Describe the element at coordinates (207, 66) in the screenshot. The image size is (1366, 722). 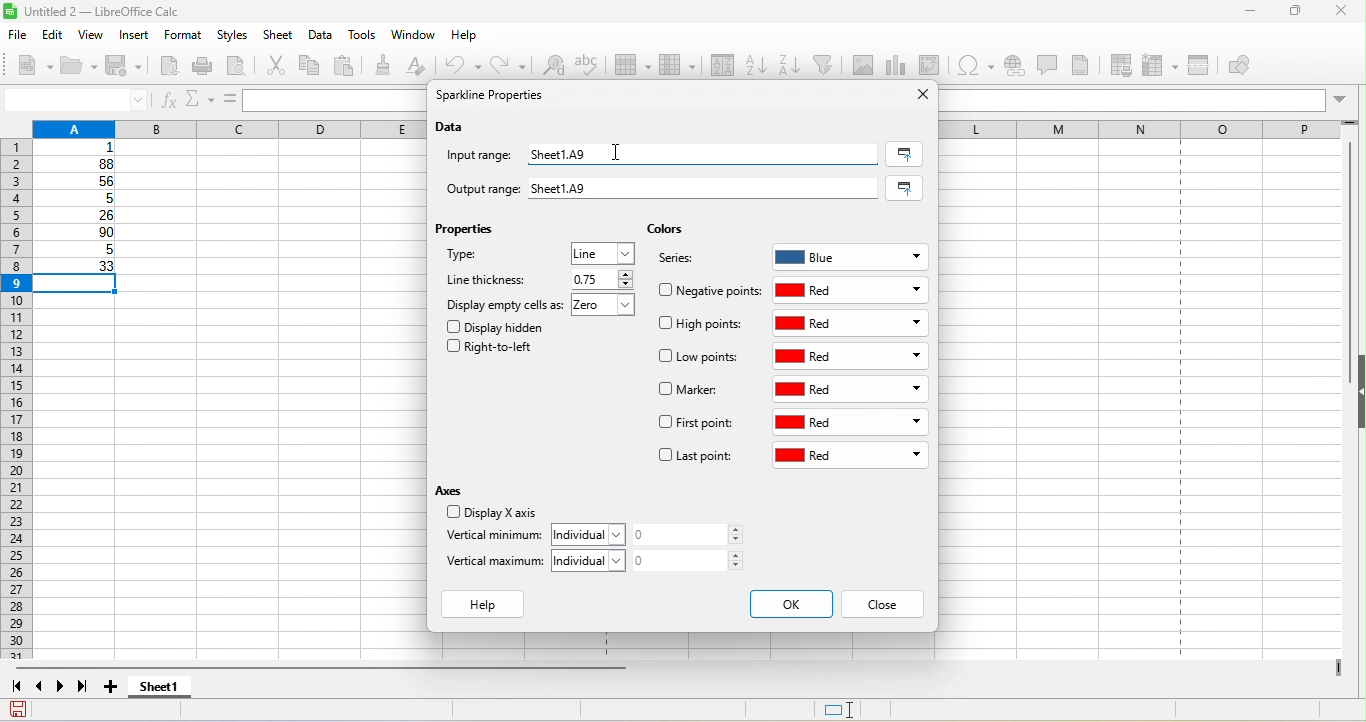
I see `print` at that location.